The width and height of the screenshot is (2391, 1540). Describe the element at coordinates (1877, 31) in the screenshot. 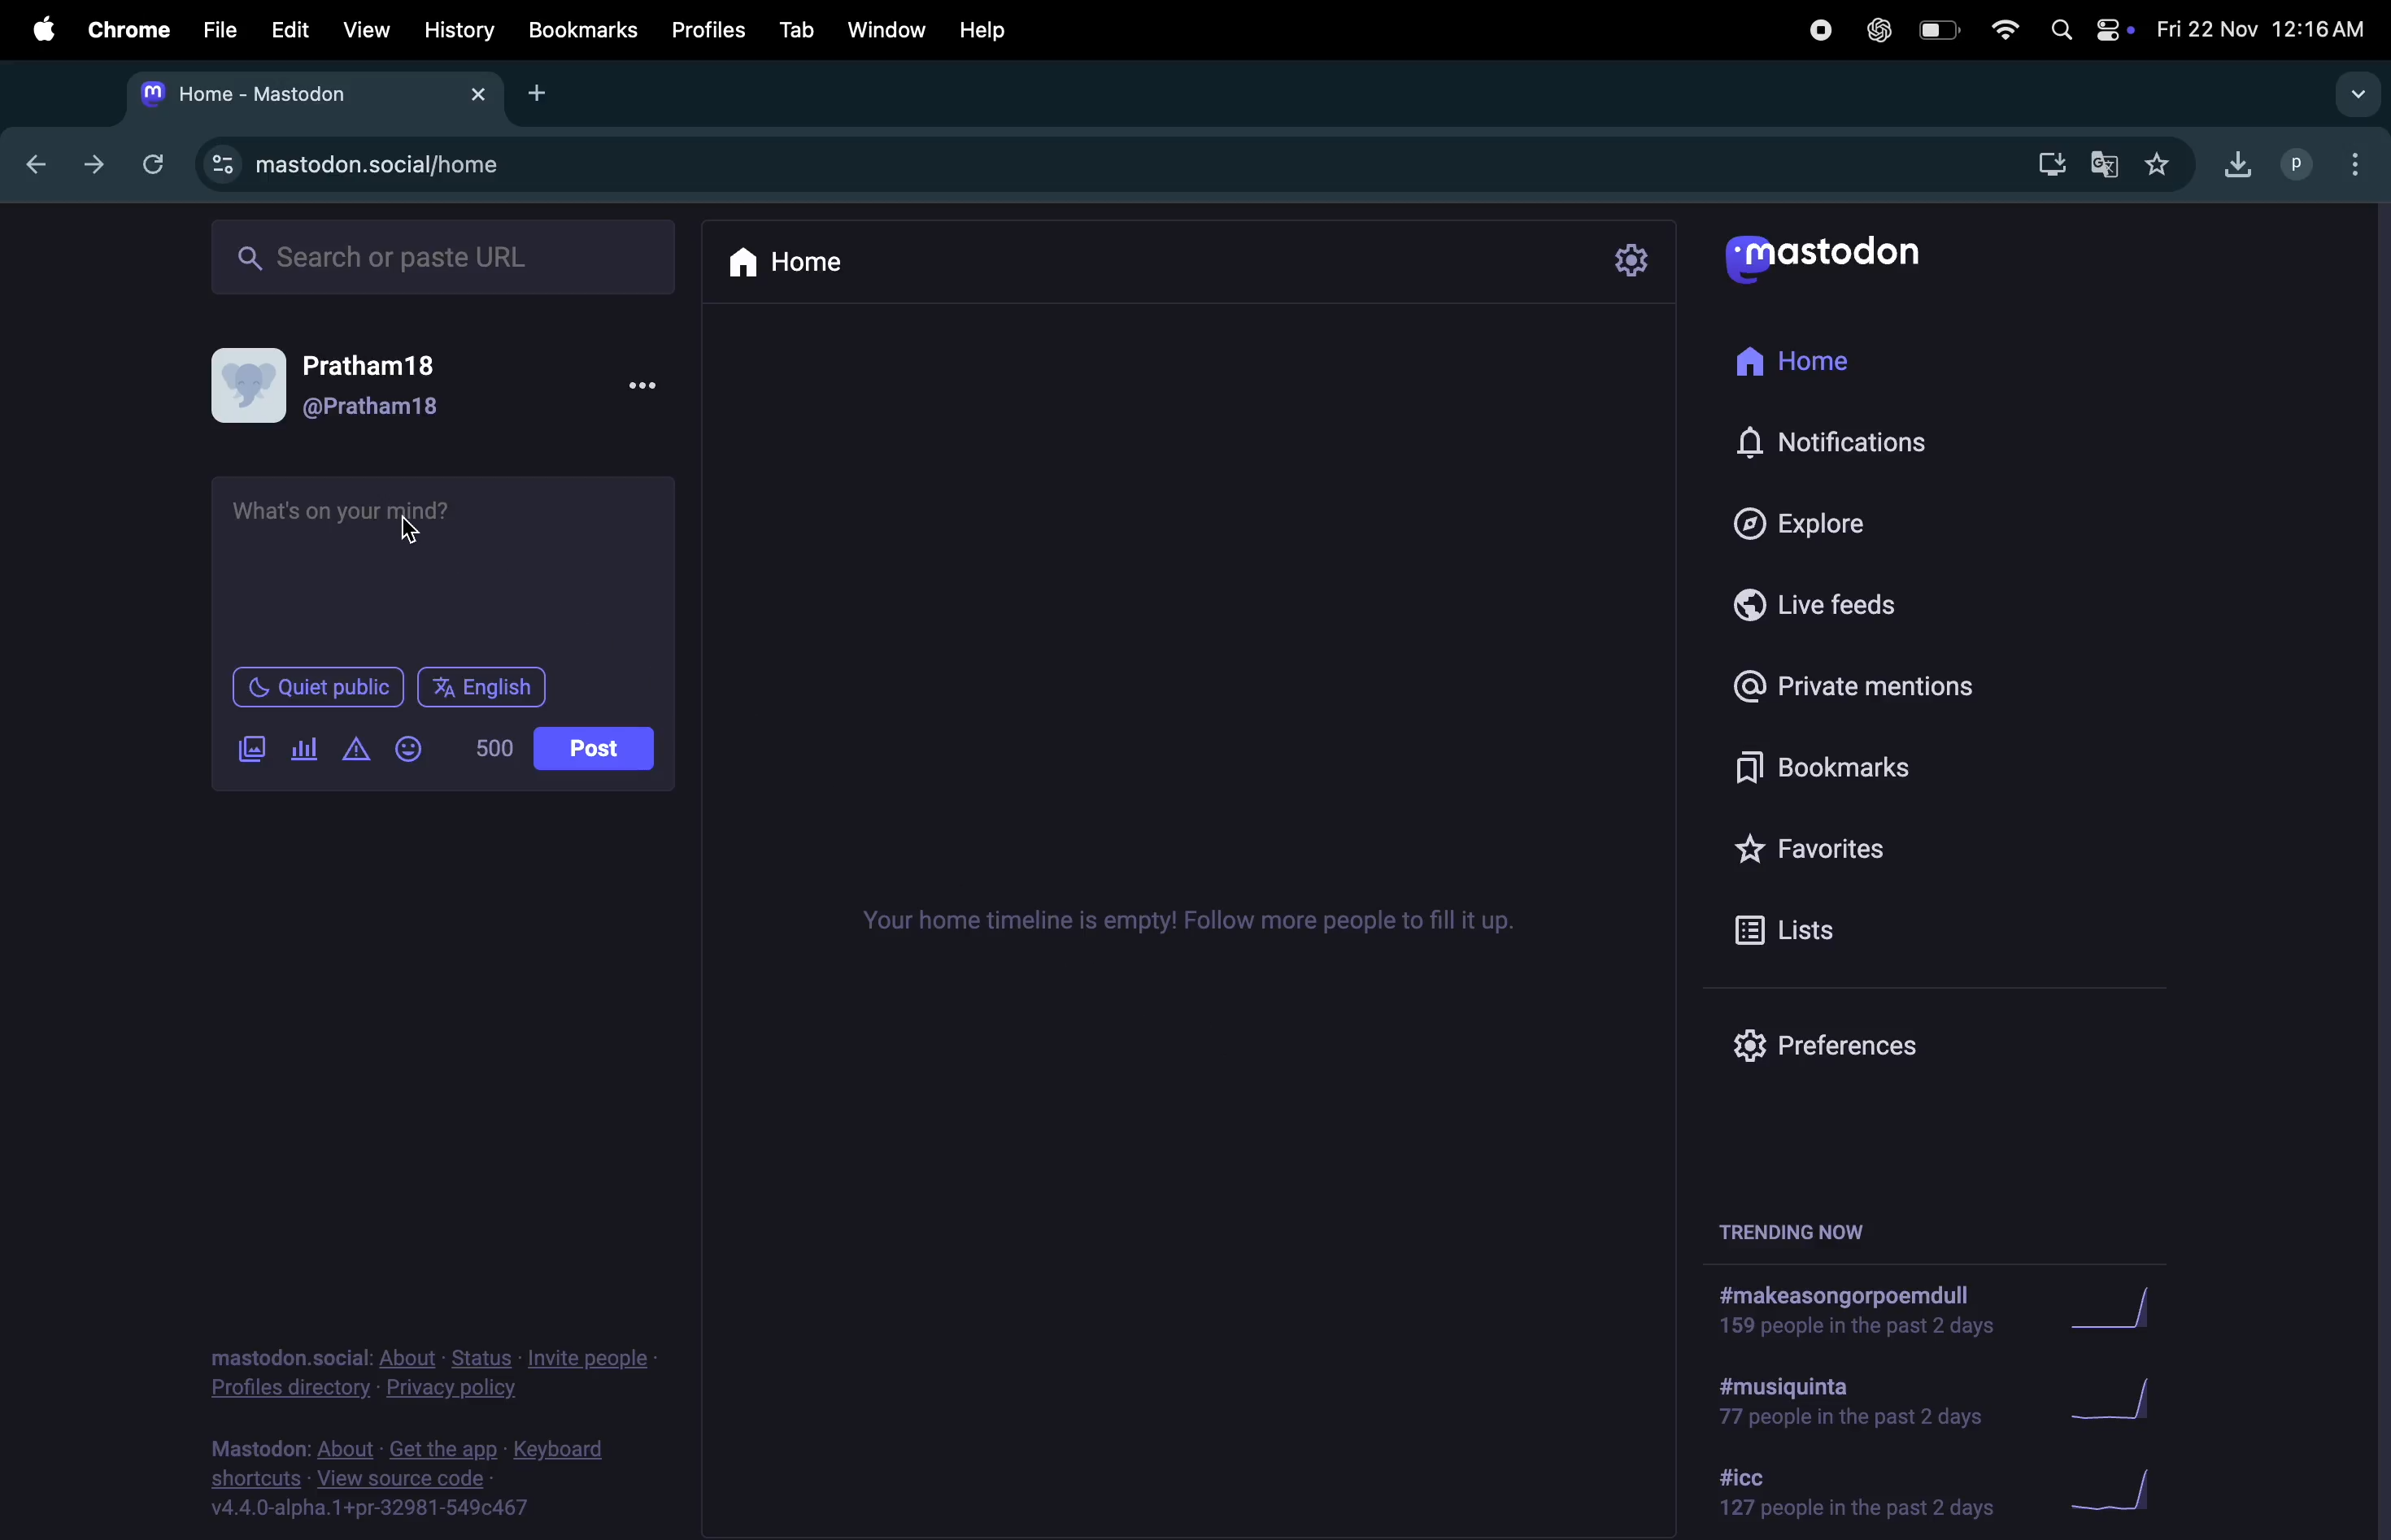

I see `chatgpt` at that location.